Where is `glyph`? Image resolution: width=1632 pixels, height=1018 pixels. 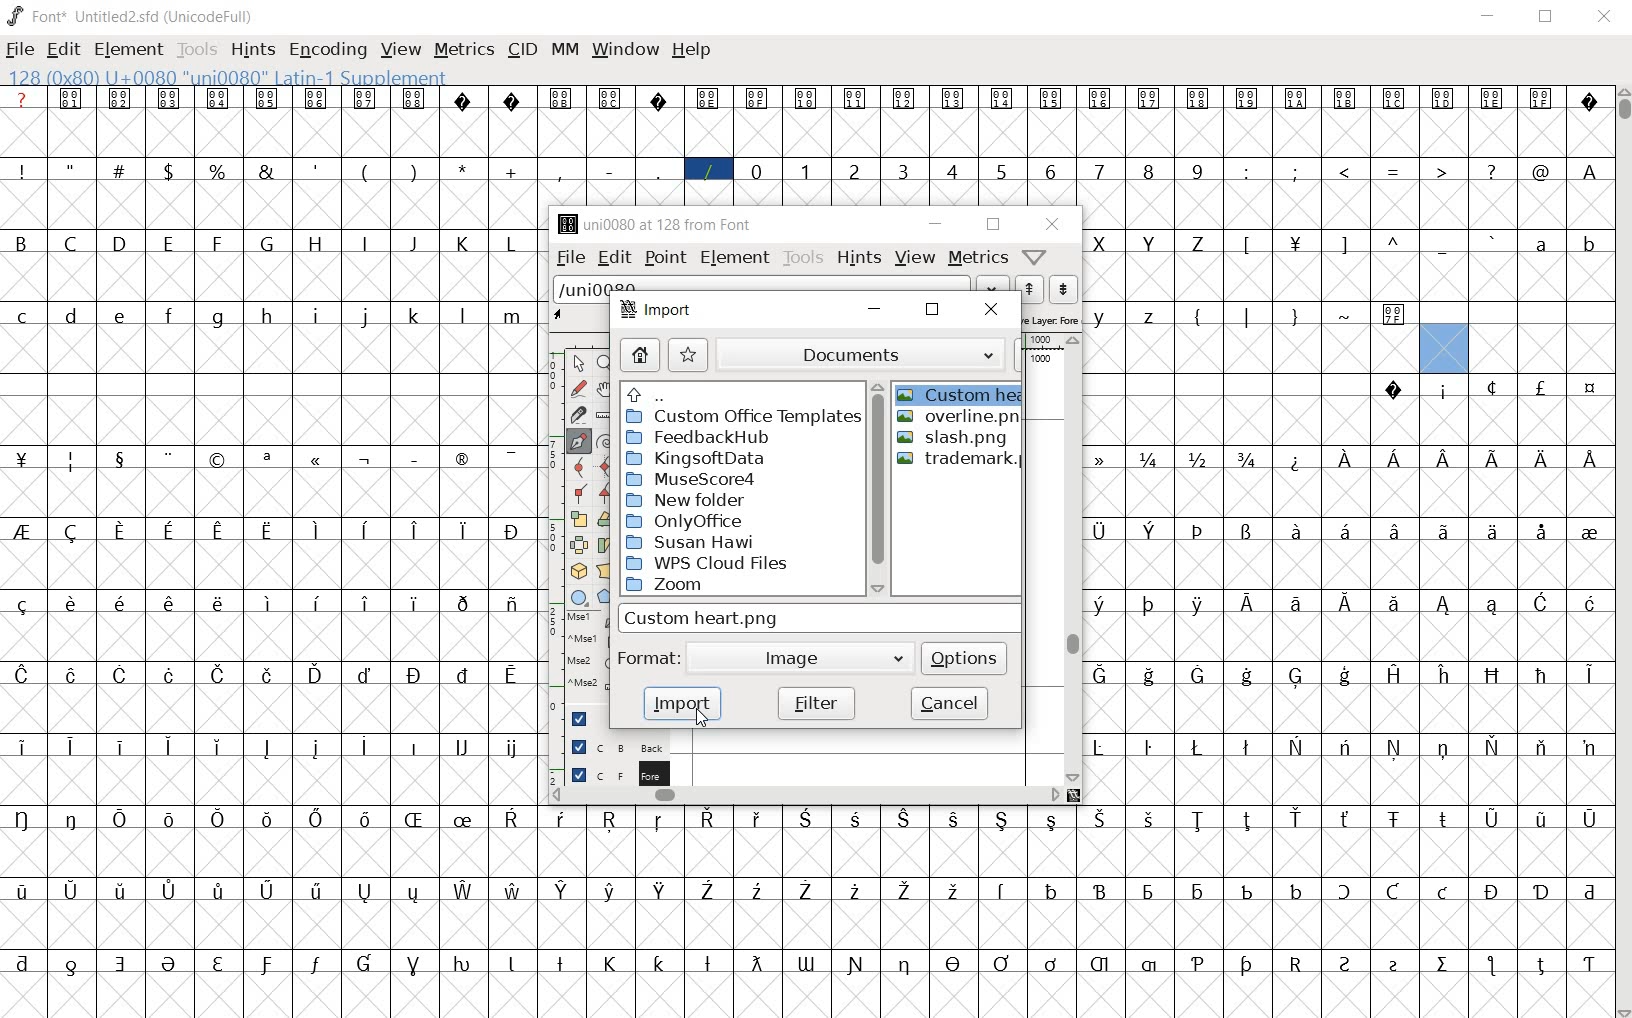
glyph is located at coordinates (463, 244).